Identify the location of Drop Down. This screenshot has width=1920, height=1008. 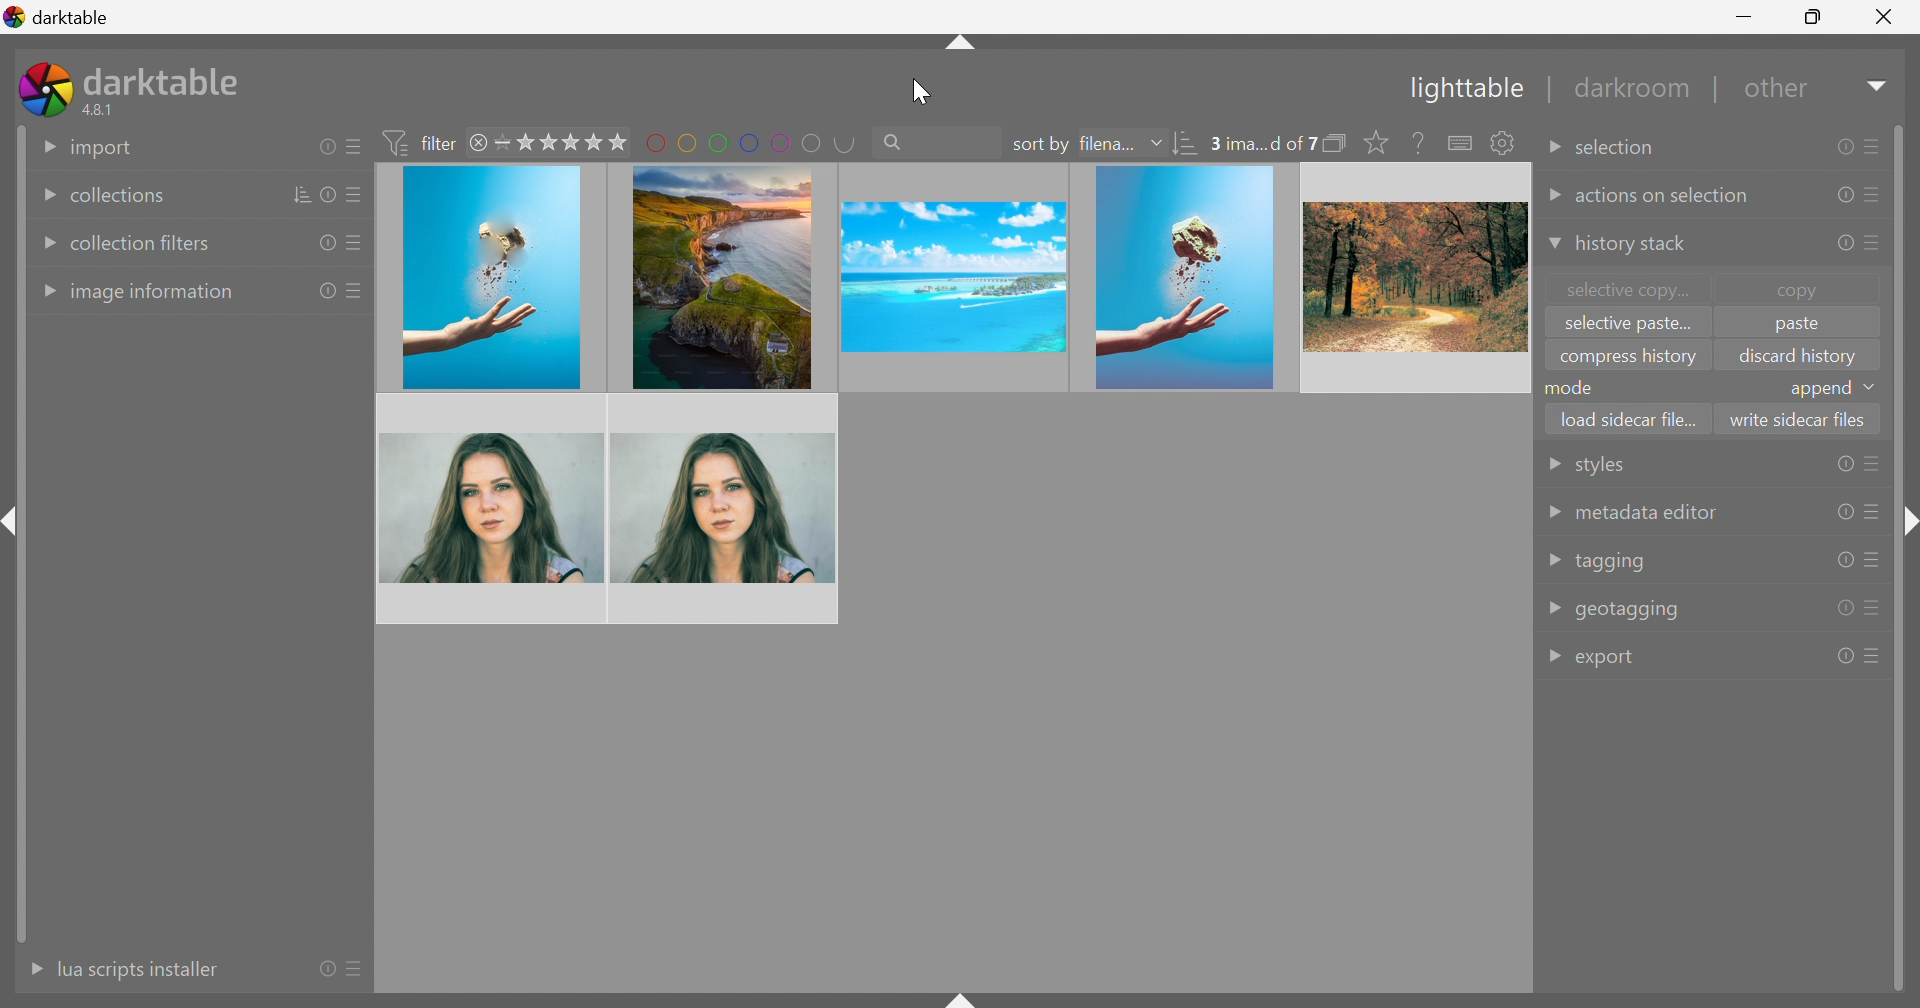
(1552, 195).